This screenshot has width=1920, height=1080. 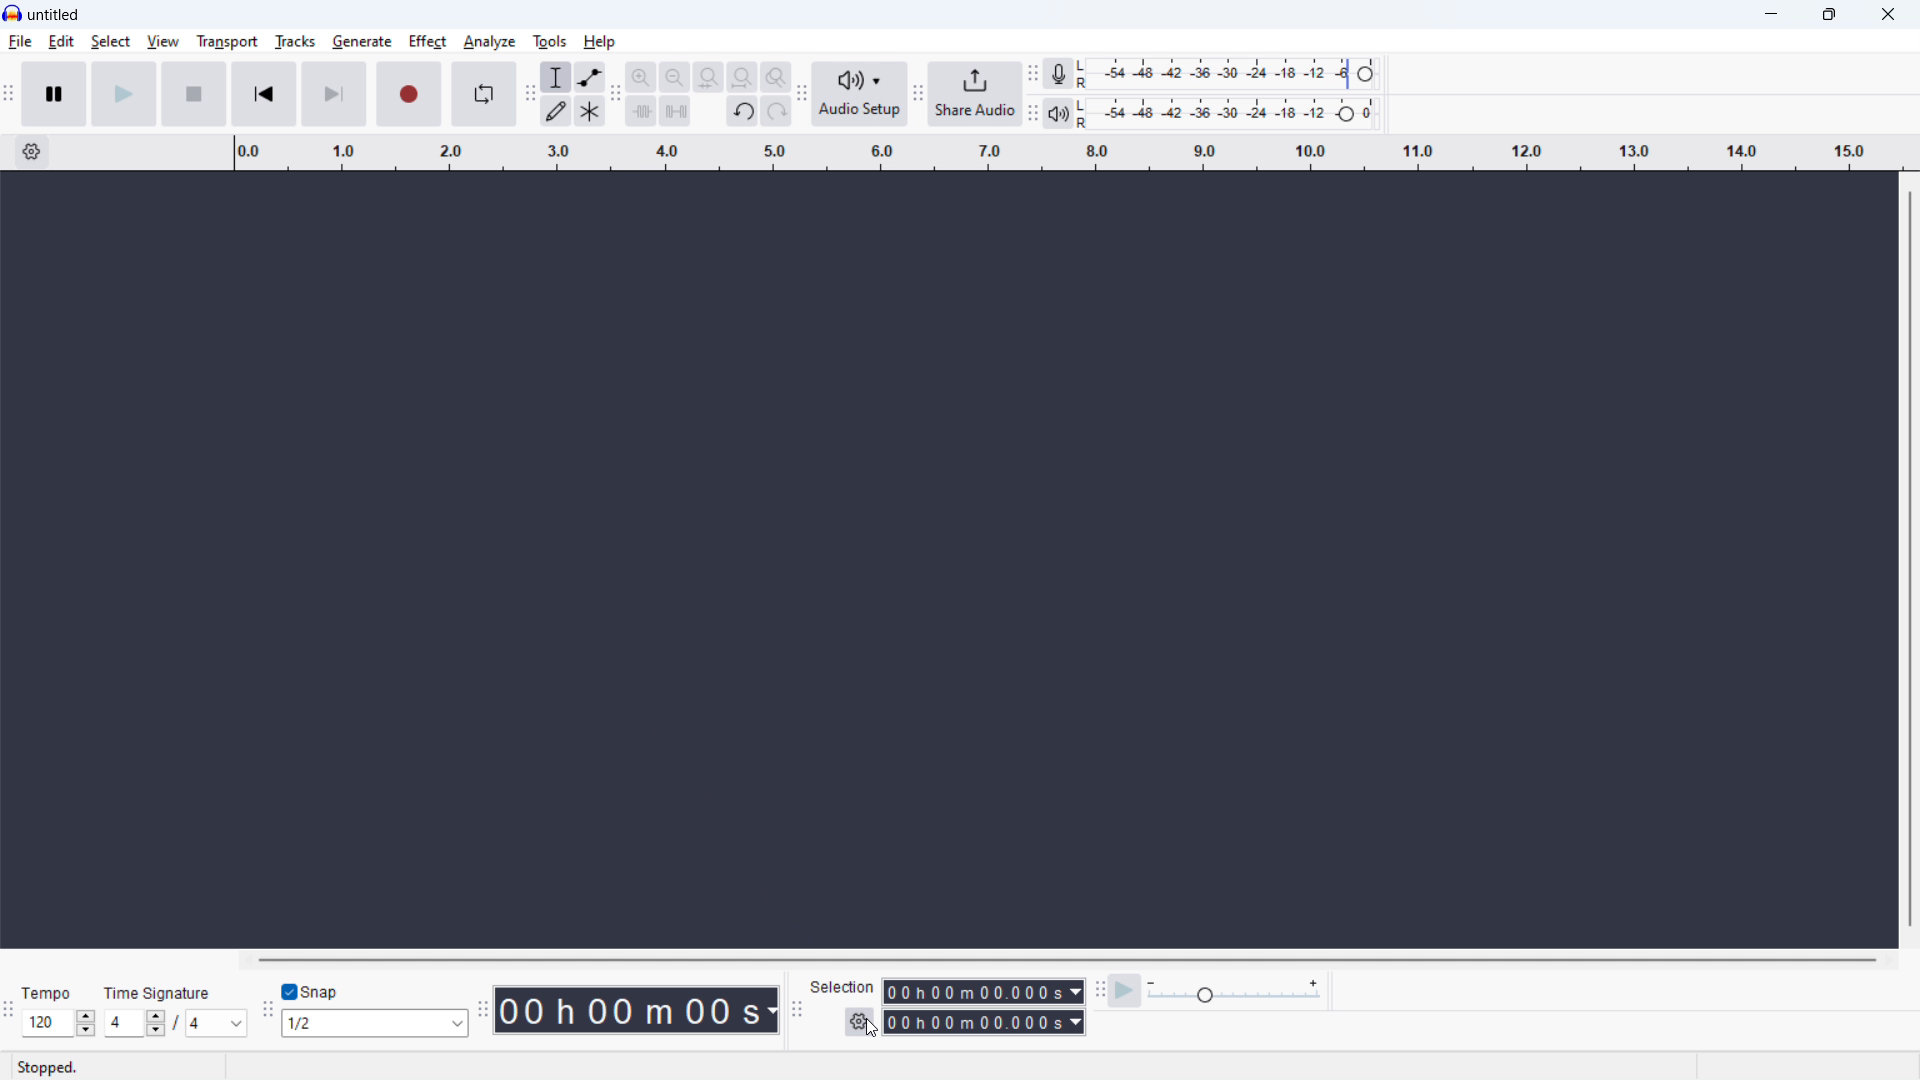 I want to click on draw tool, so click(x=556, y=111).